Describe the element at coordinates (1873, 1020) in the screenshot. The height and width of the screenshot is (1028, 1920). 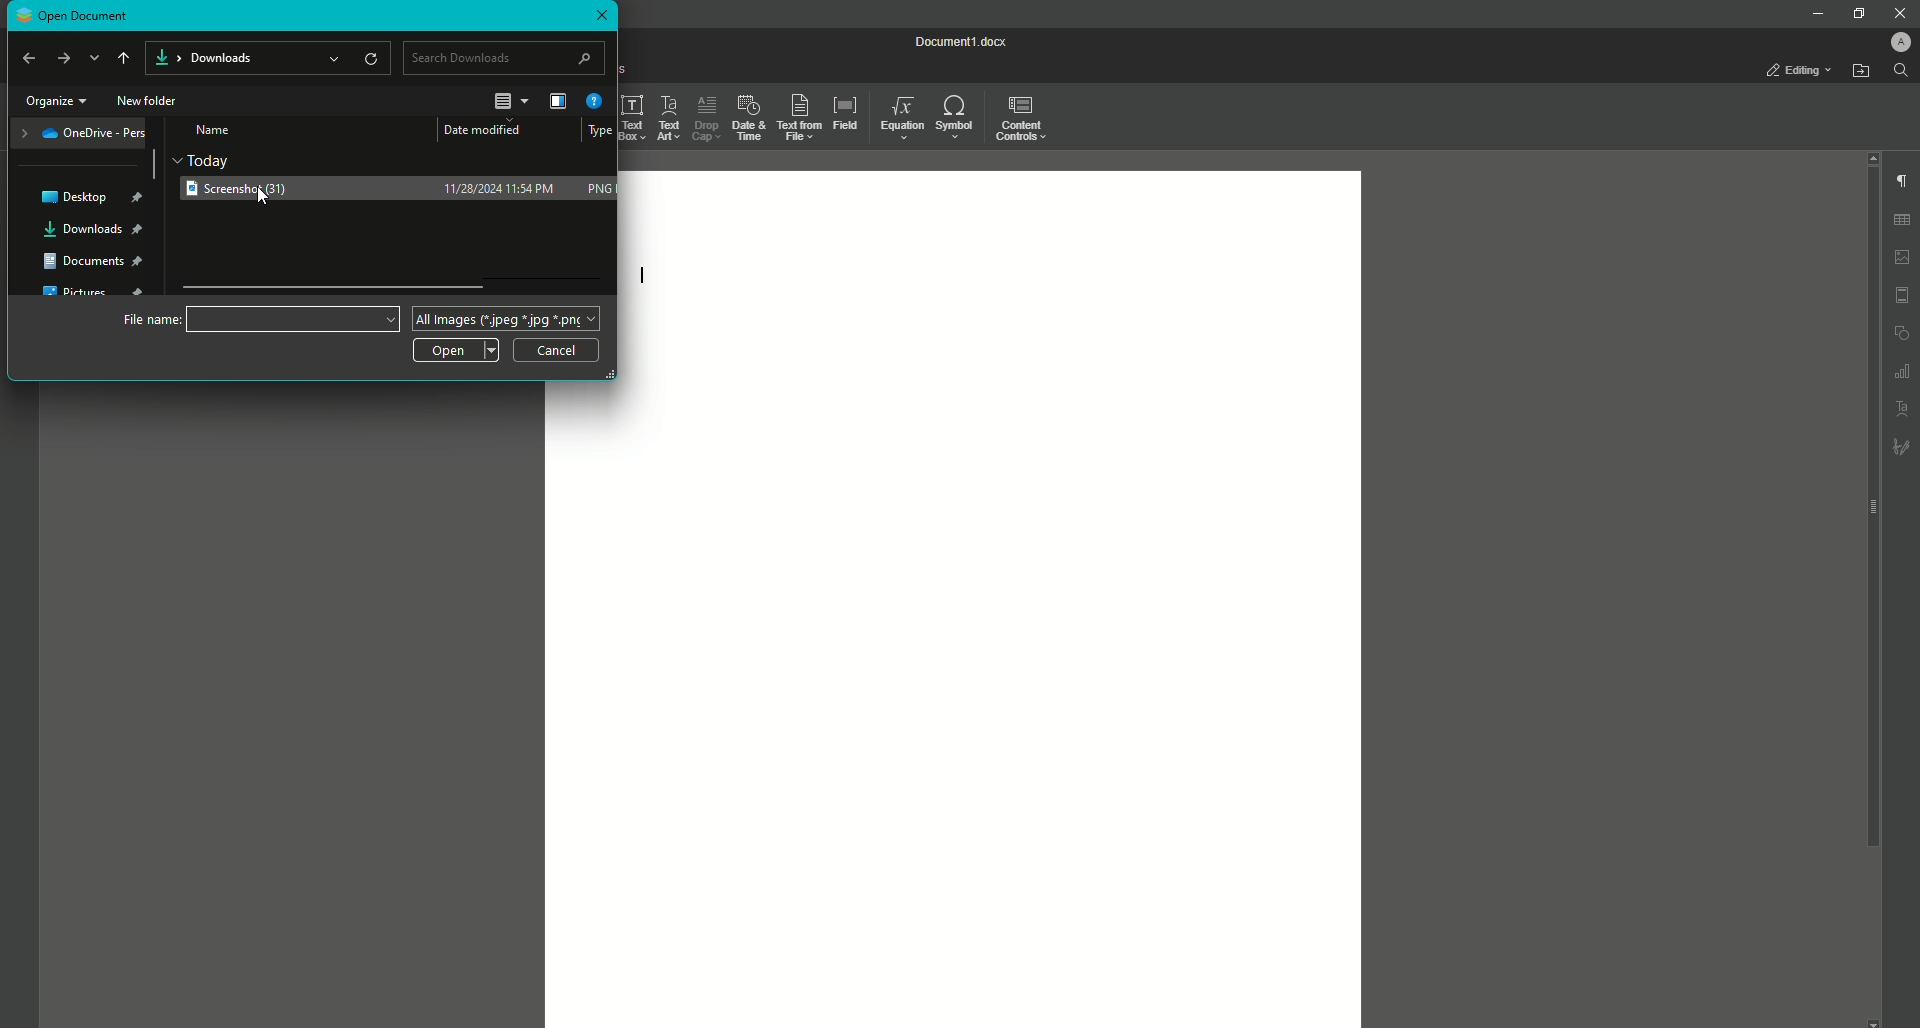
I see `scroll down` at that location.